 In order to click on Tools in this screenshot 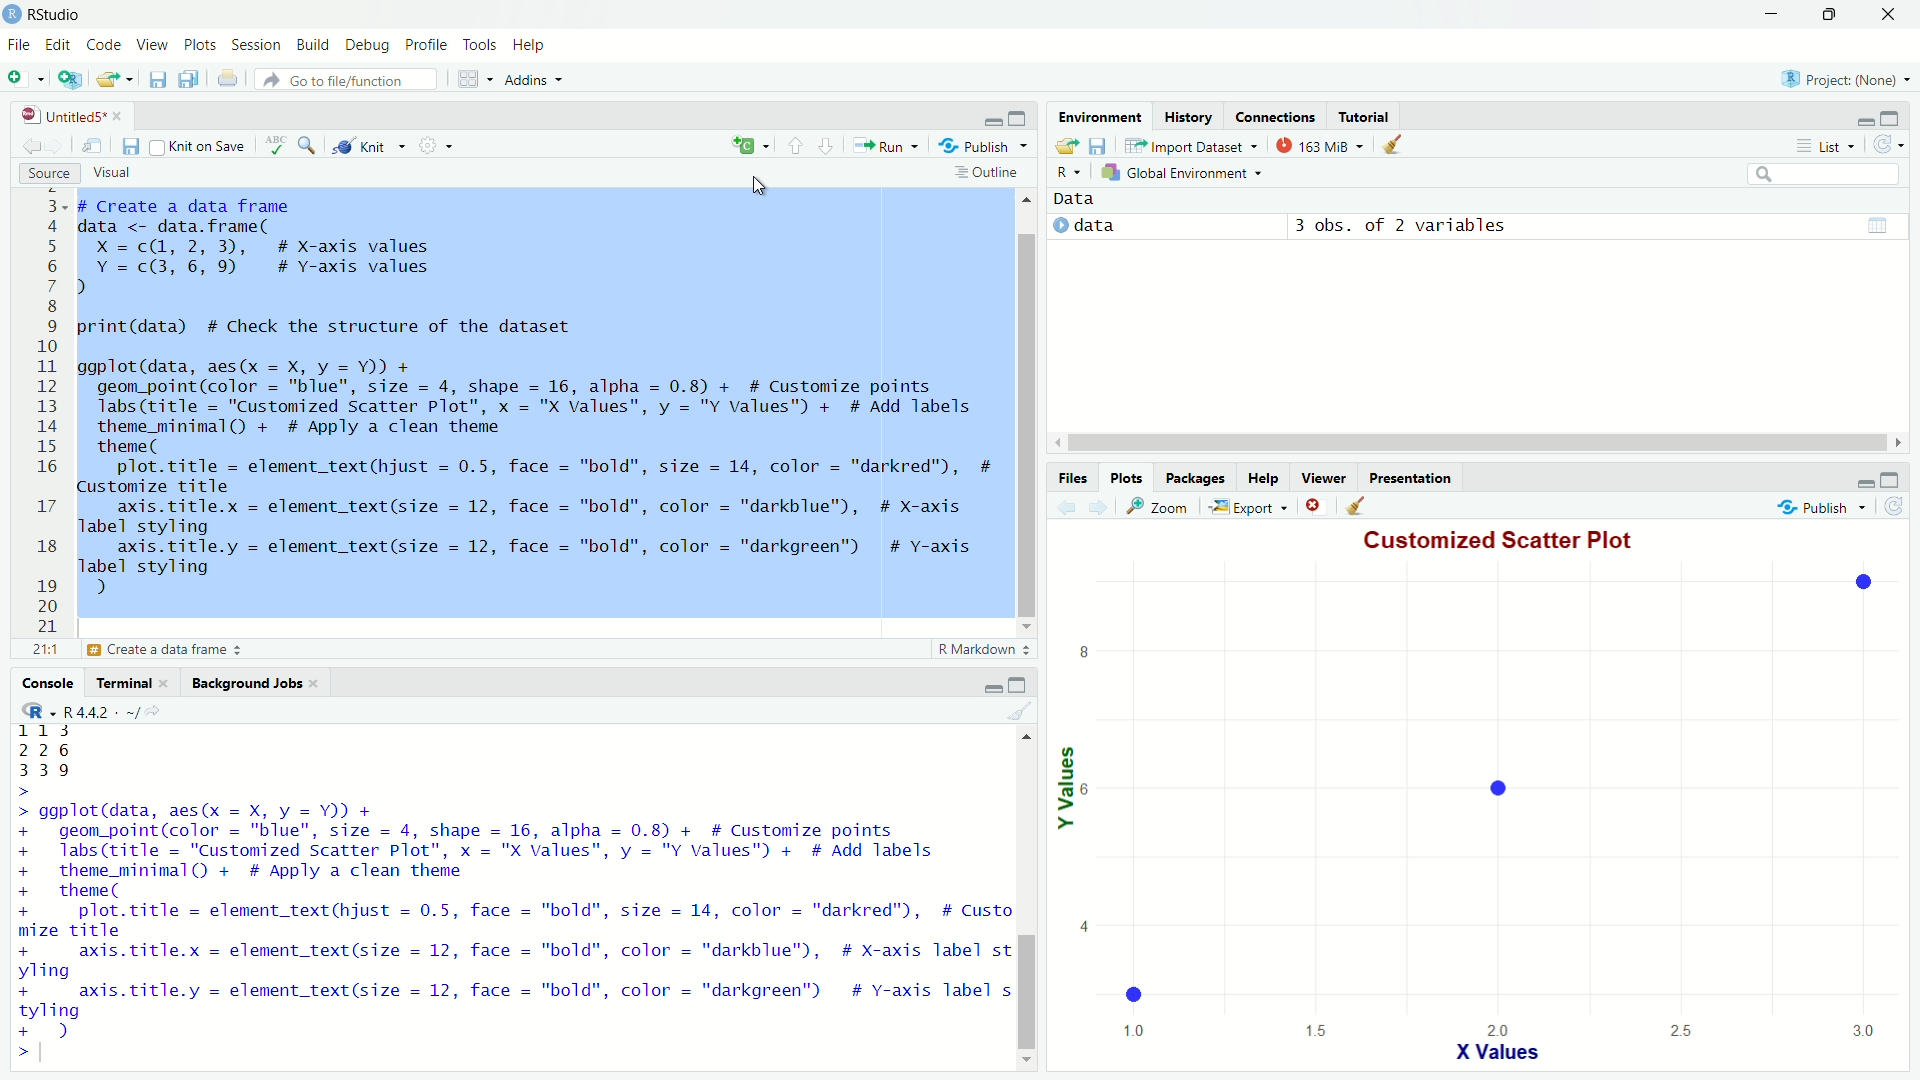, I will do `click(480, 46)`.